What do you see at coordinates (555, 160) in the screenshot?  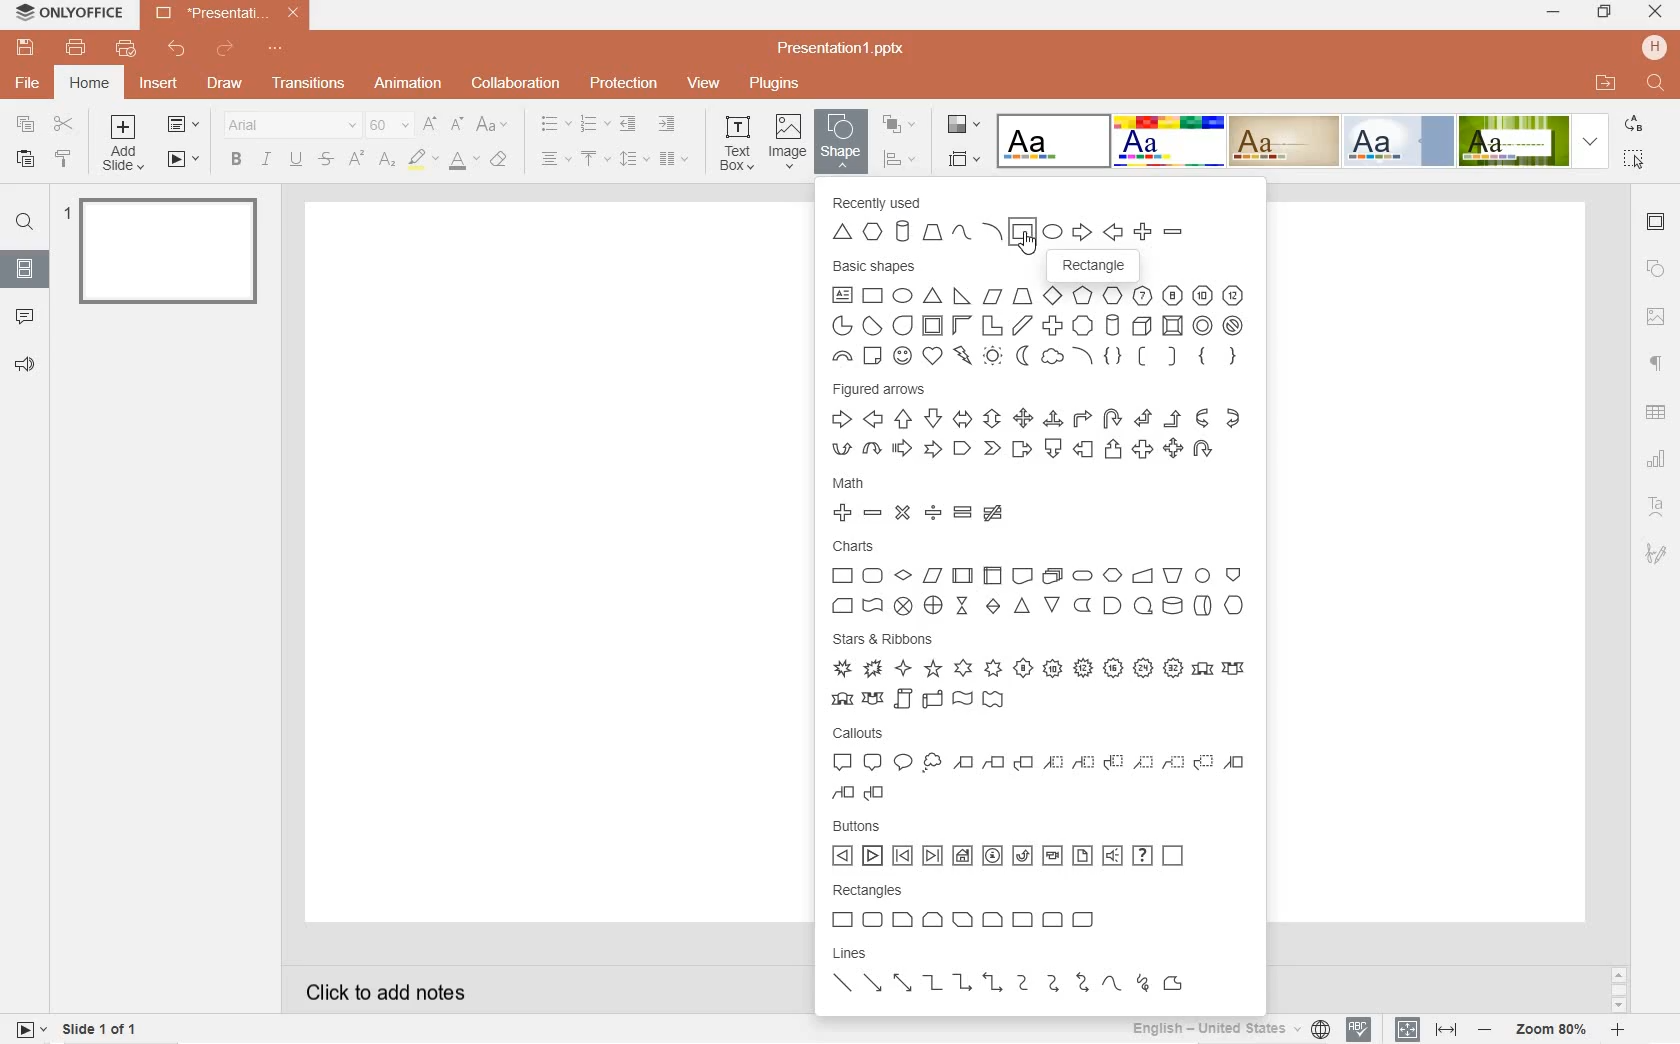 I see `horizontal align` at bounding box center [555, 160].